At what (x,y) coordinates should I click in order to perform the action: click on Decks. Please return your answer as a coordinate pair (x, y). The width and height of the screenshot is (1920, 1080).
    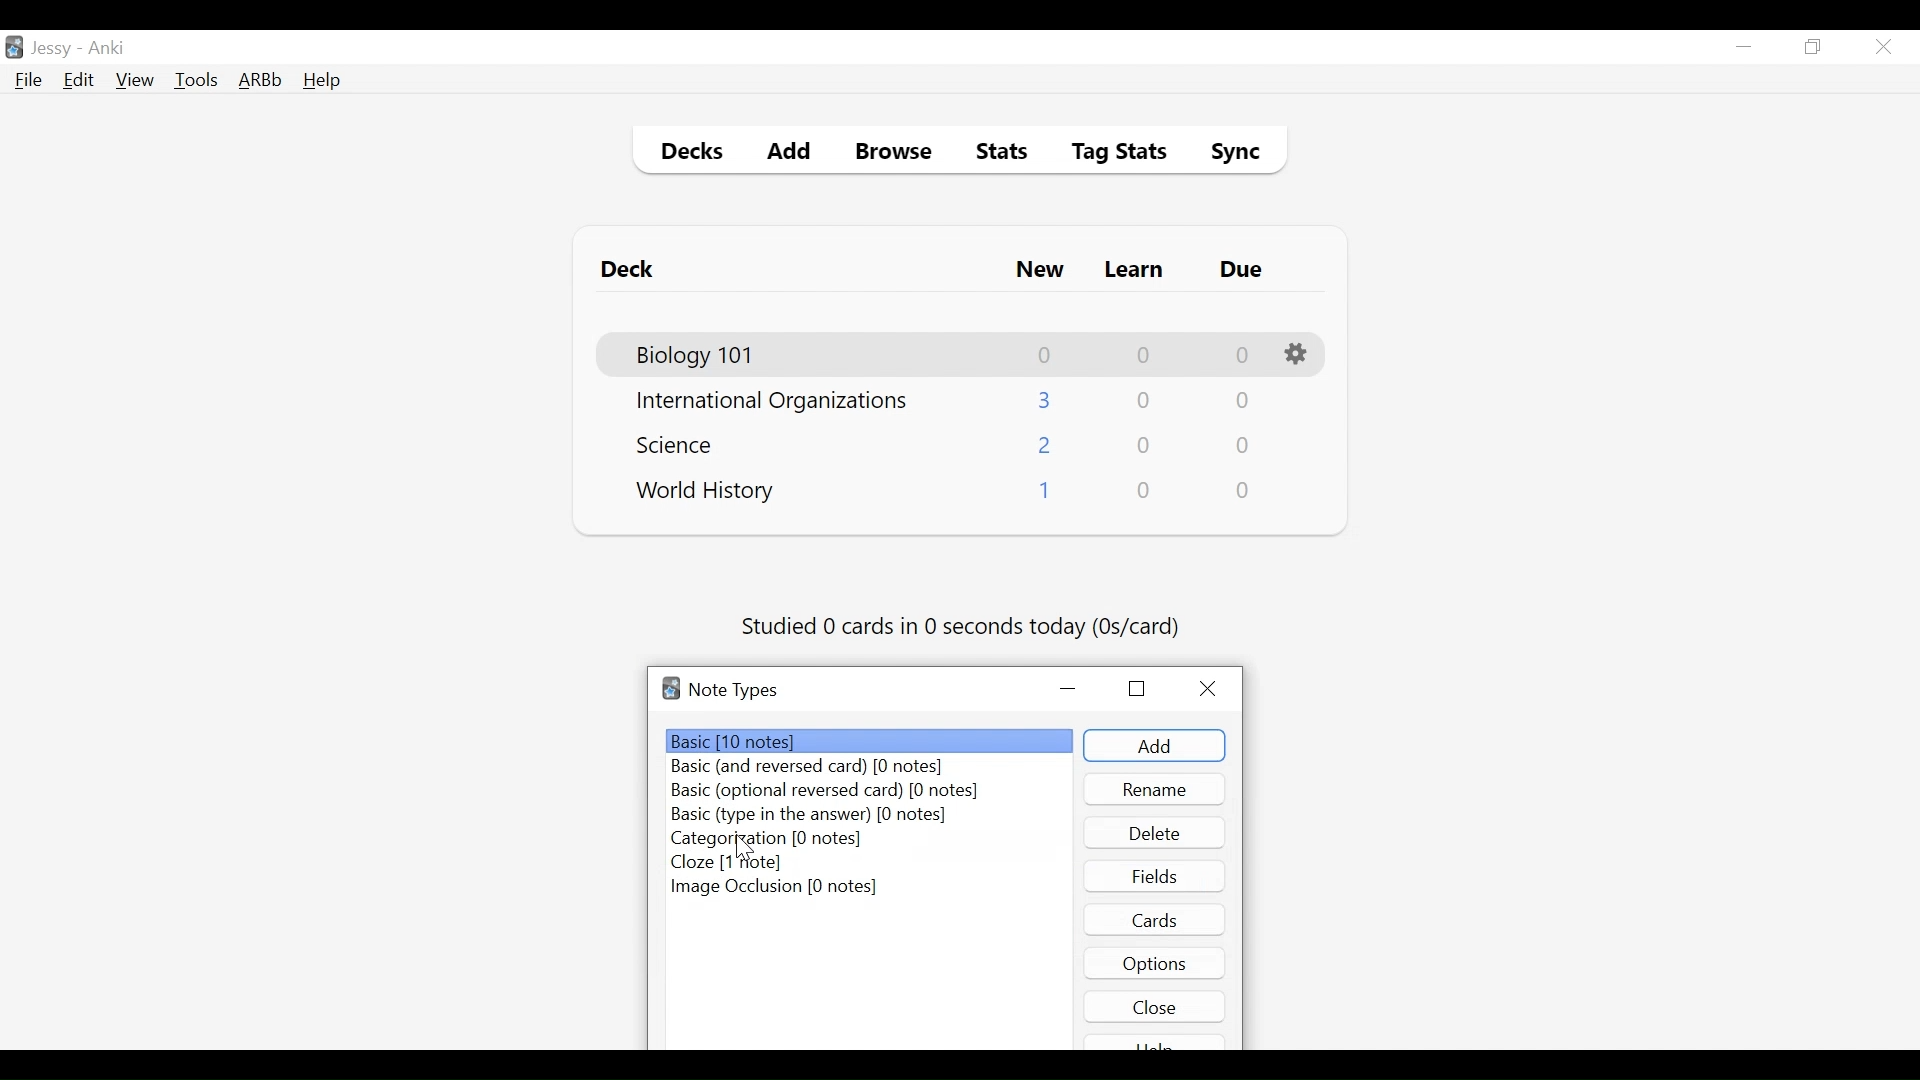
    Looking at the image, I should click on (687, 154).